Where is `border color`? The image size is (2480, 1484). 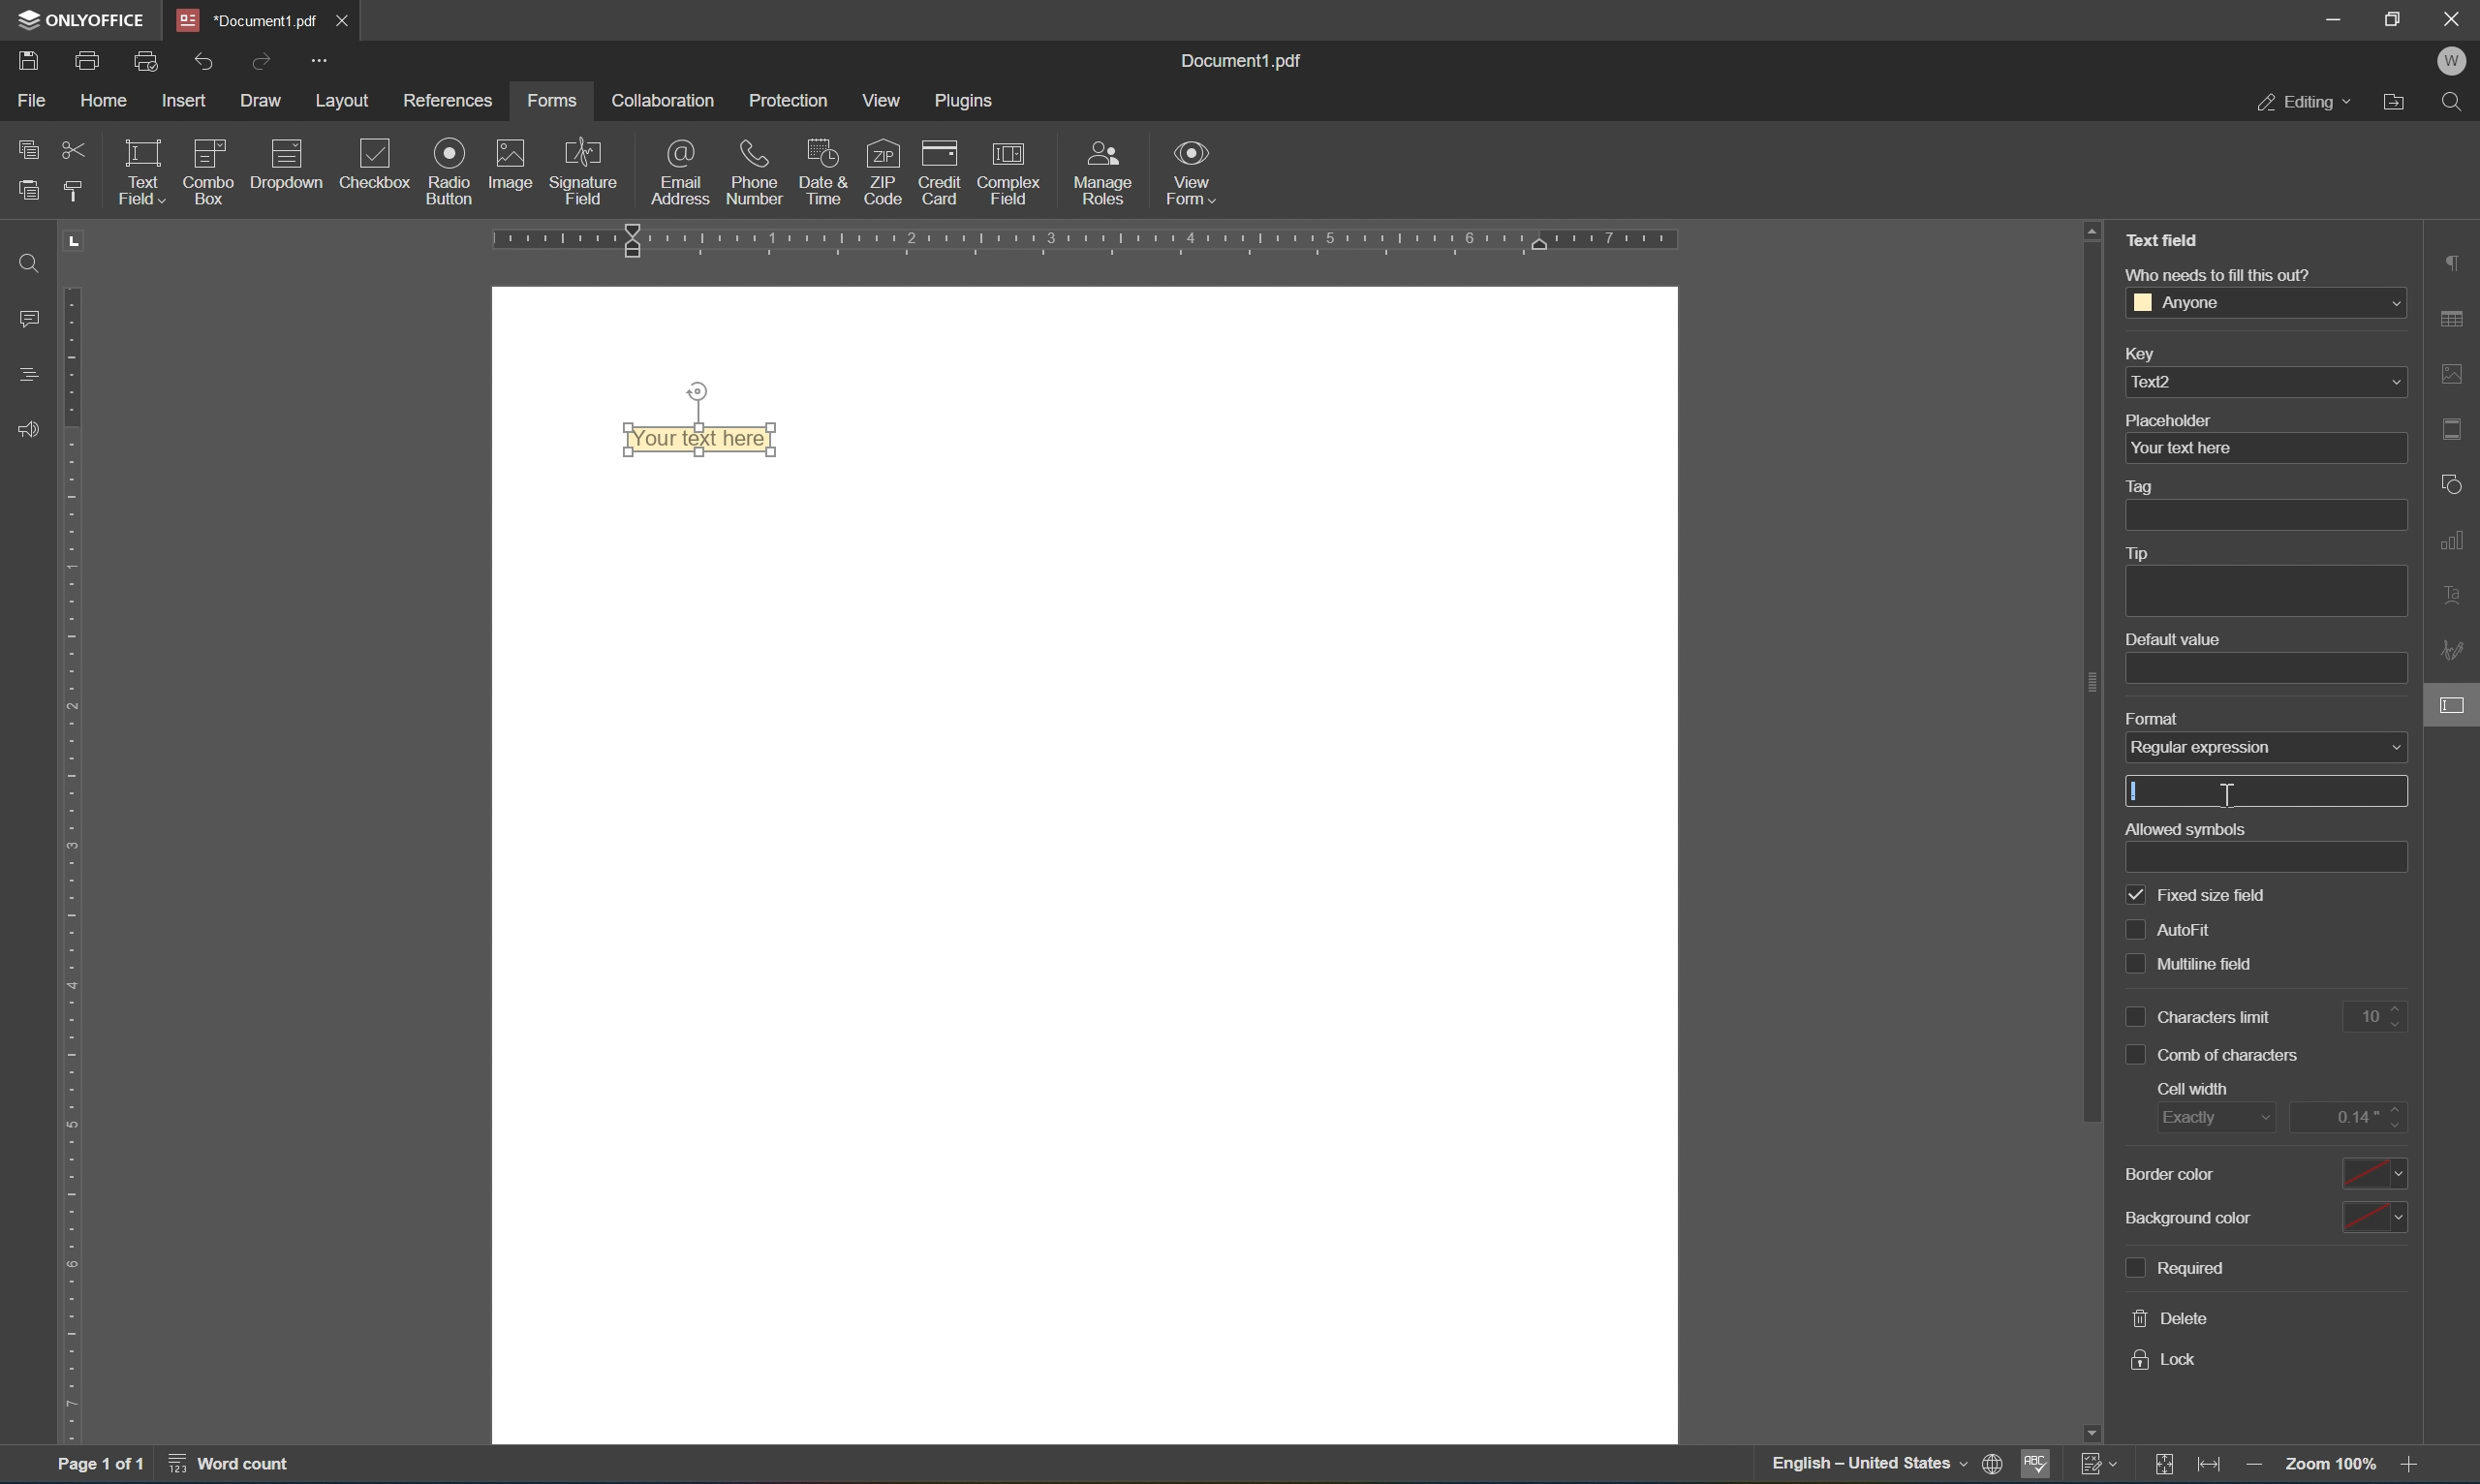 border color is located at coordinates (2170, 1172).